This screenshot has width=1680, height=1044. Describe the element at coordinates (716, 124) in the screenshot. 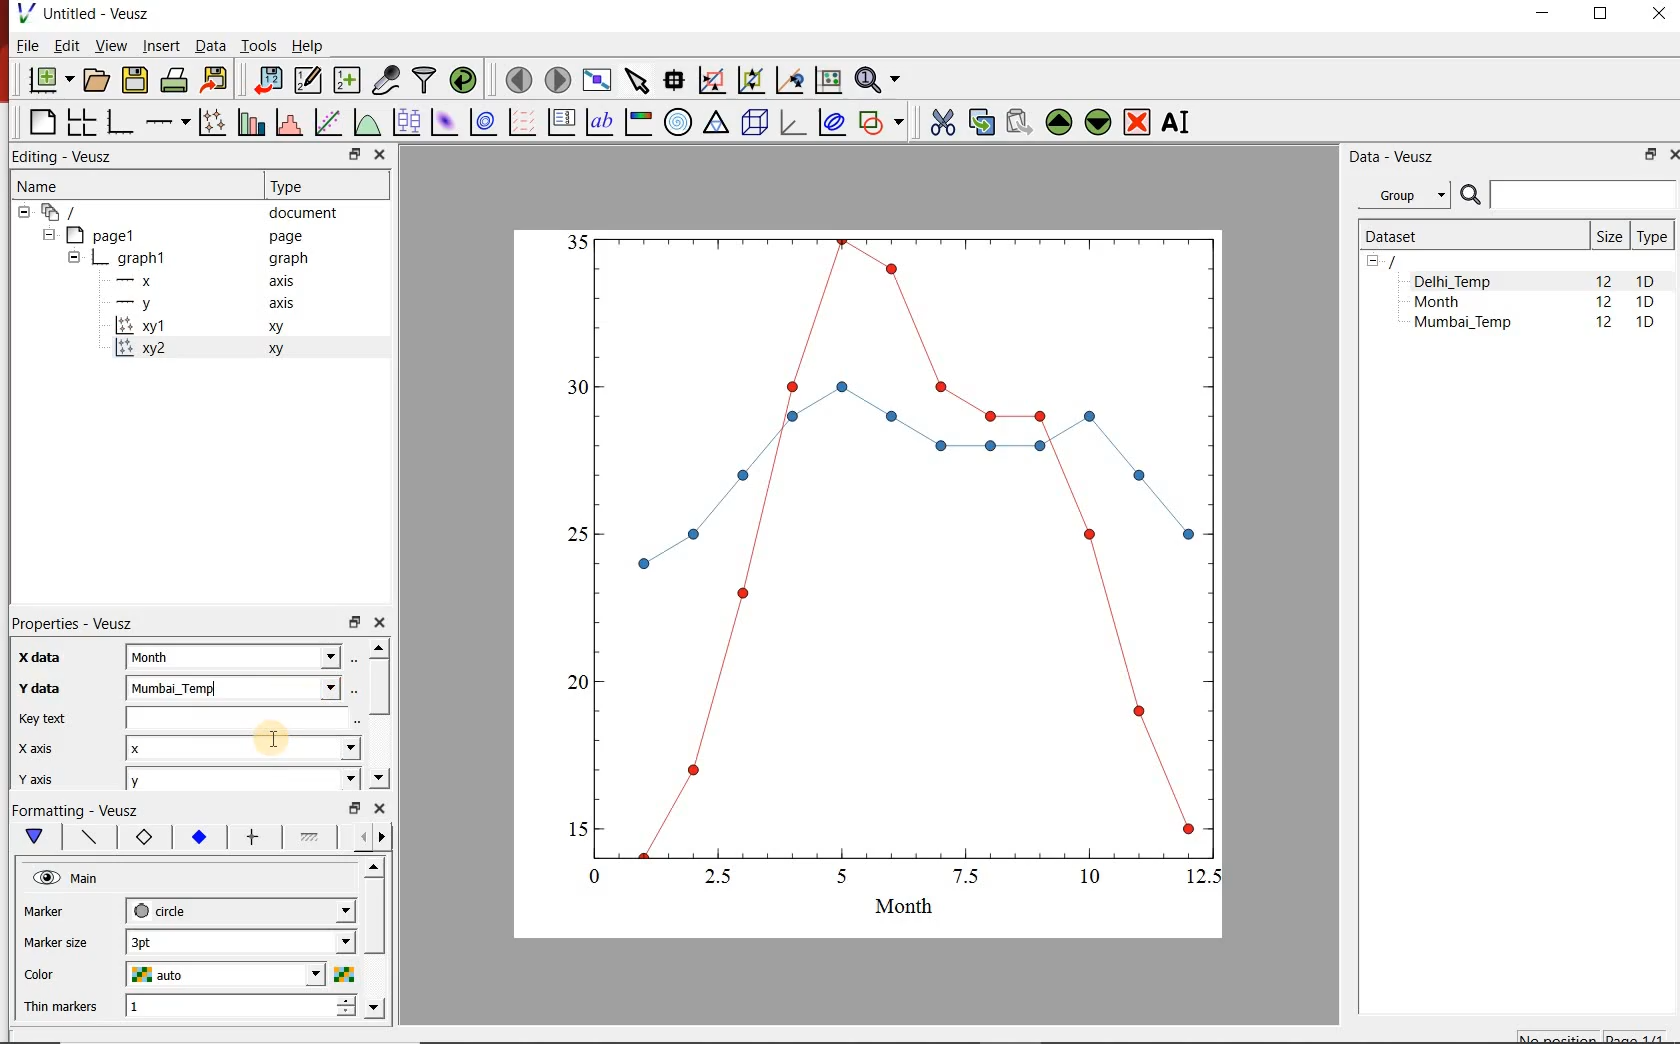

I see `Ternary graph` at that location.